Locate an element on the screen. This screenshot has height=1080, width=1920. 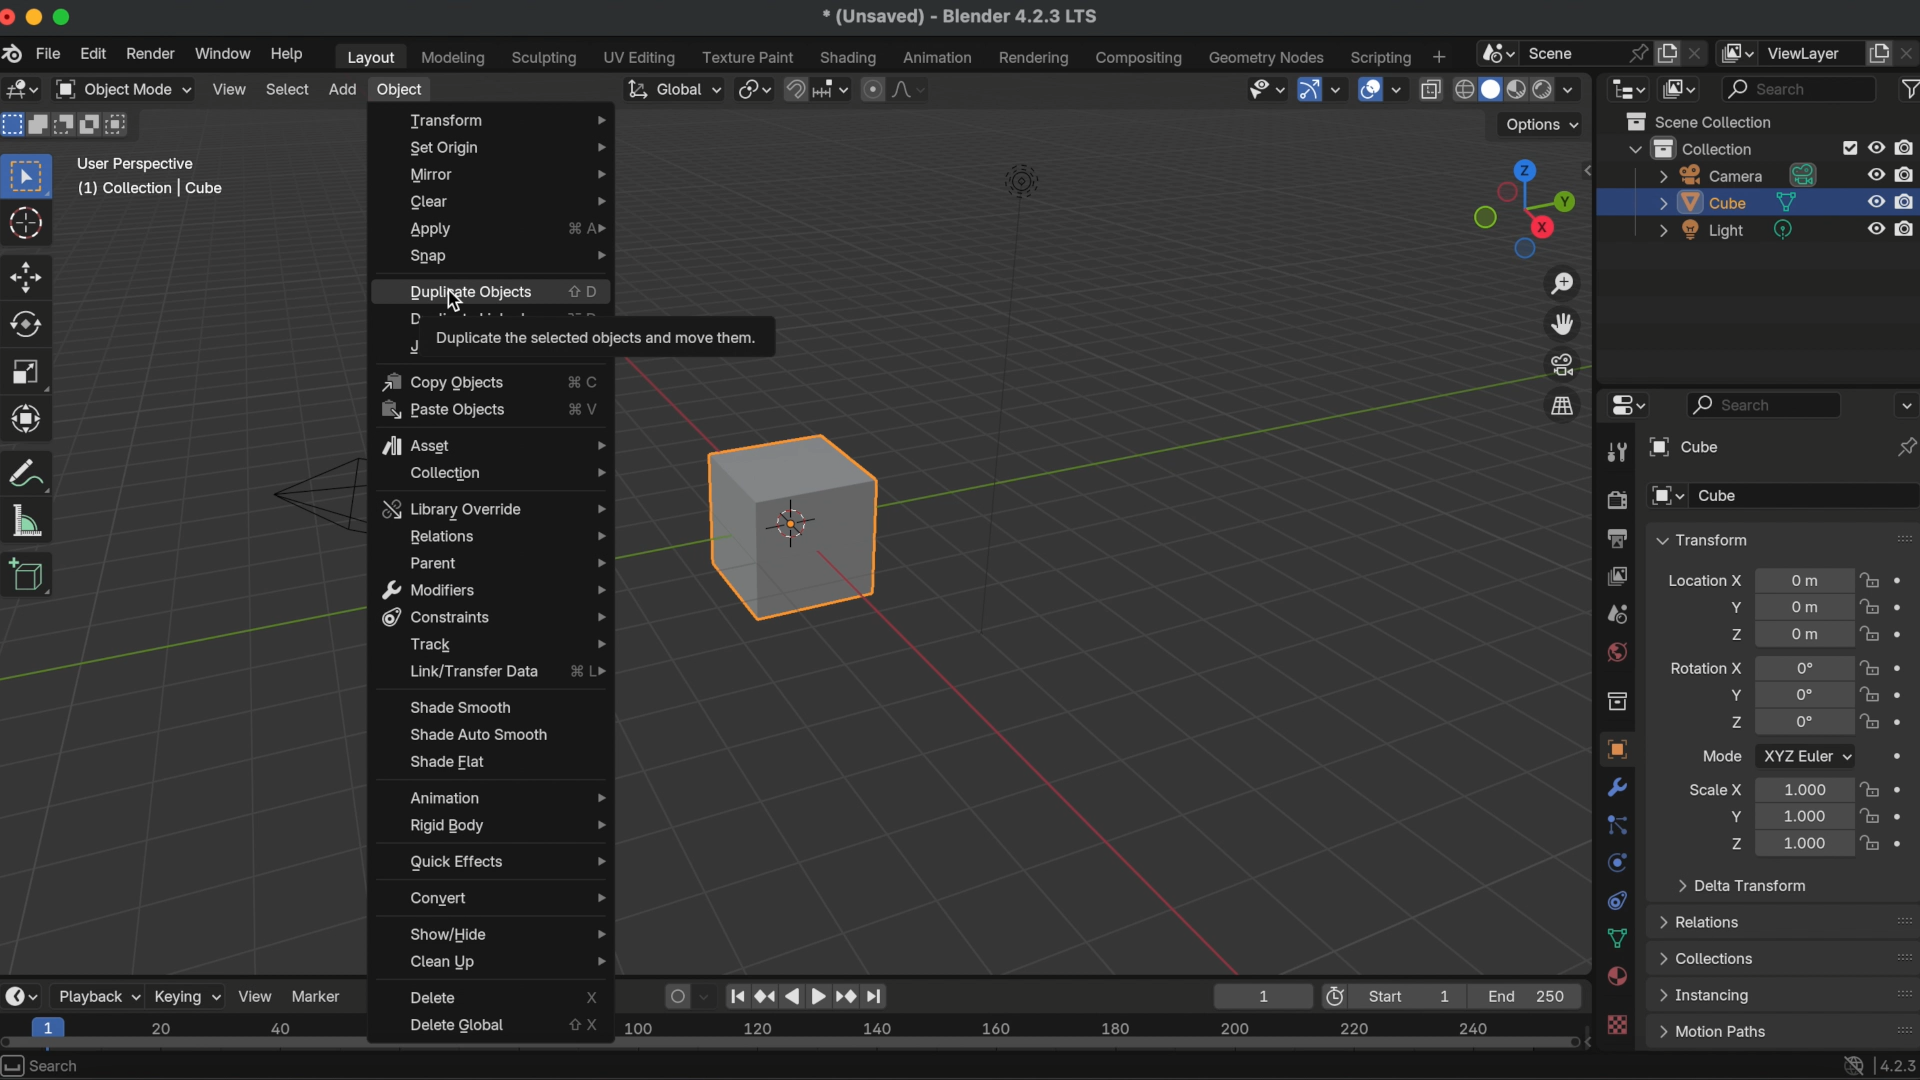
view layer is located at coordinates (1616, 575).